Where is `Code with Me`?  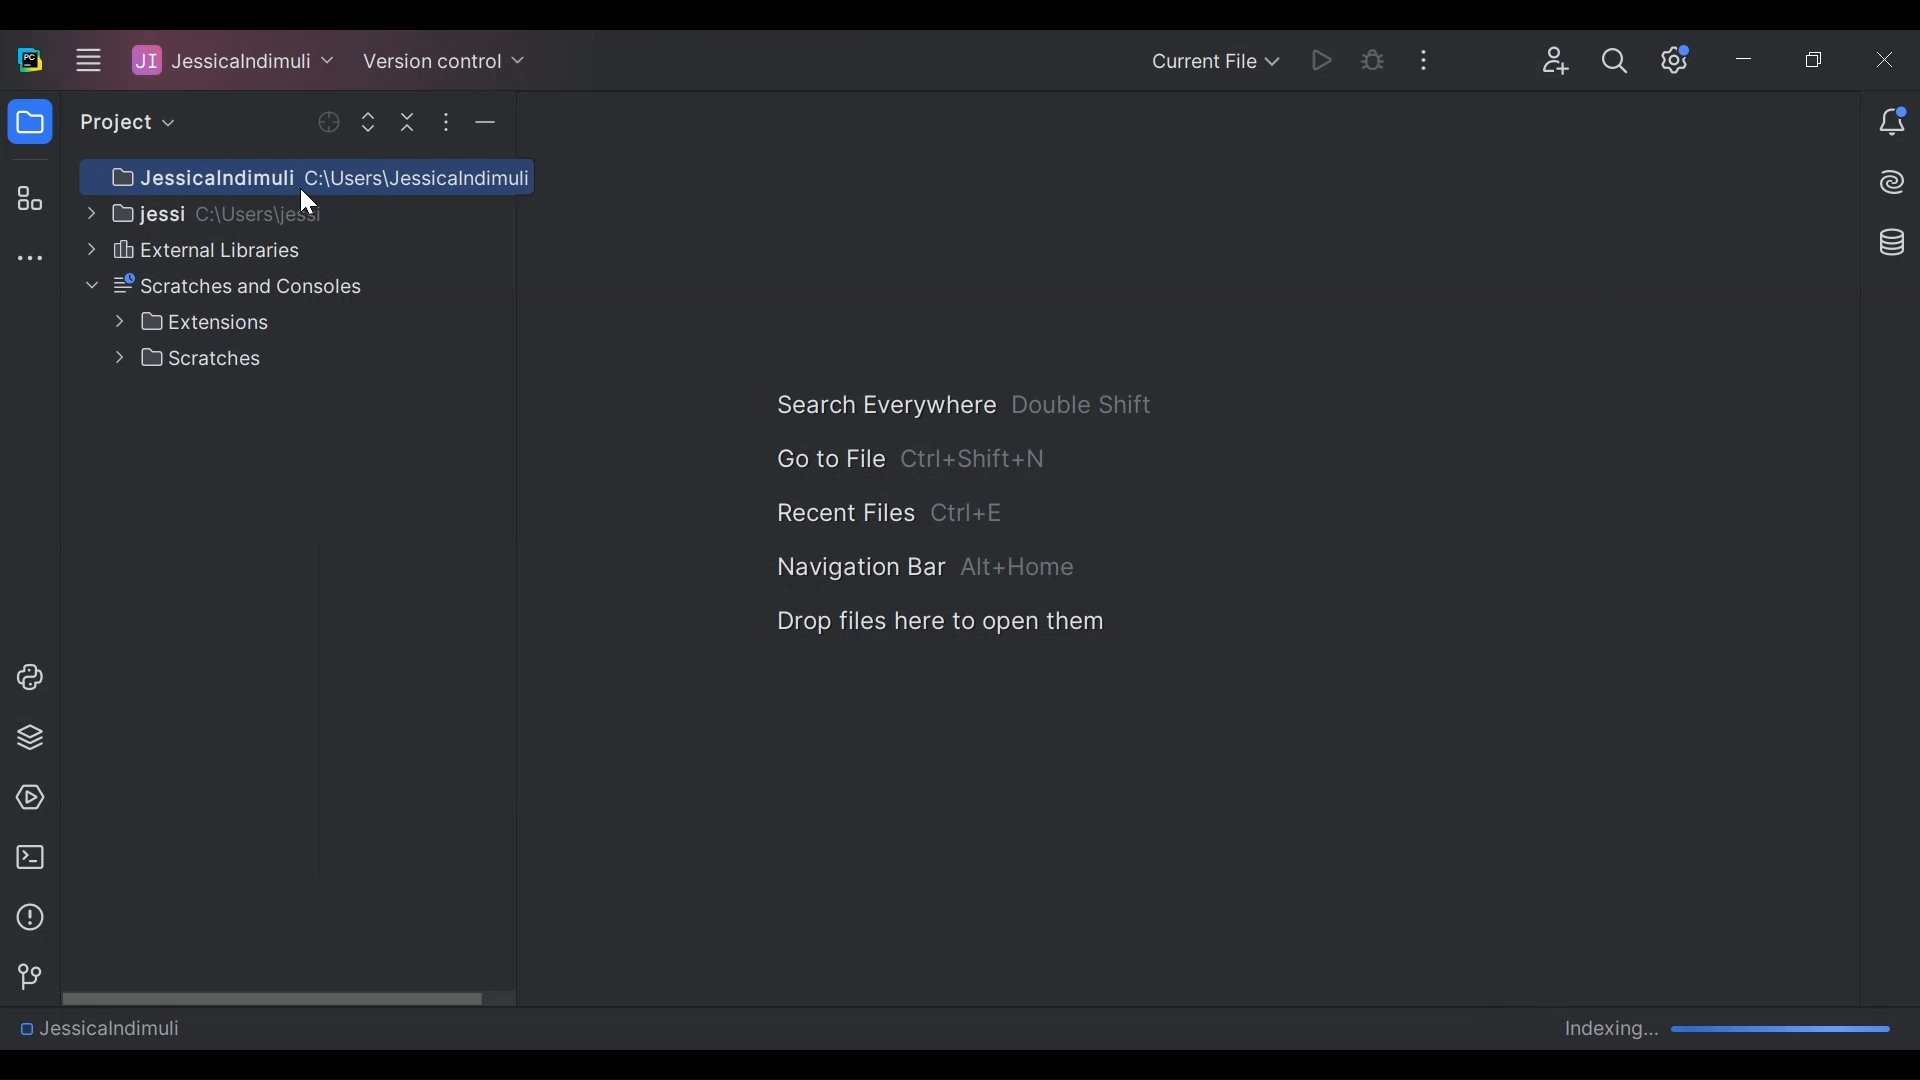
Code with Me is located at coordinates (1556, 61).